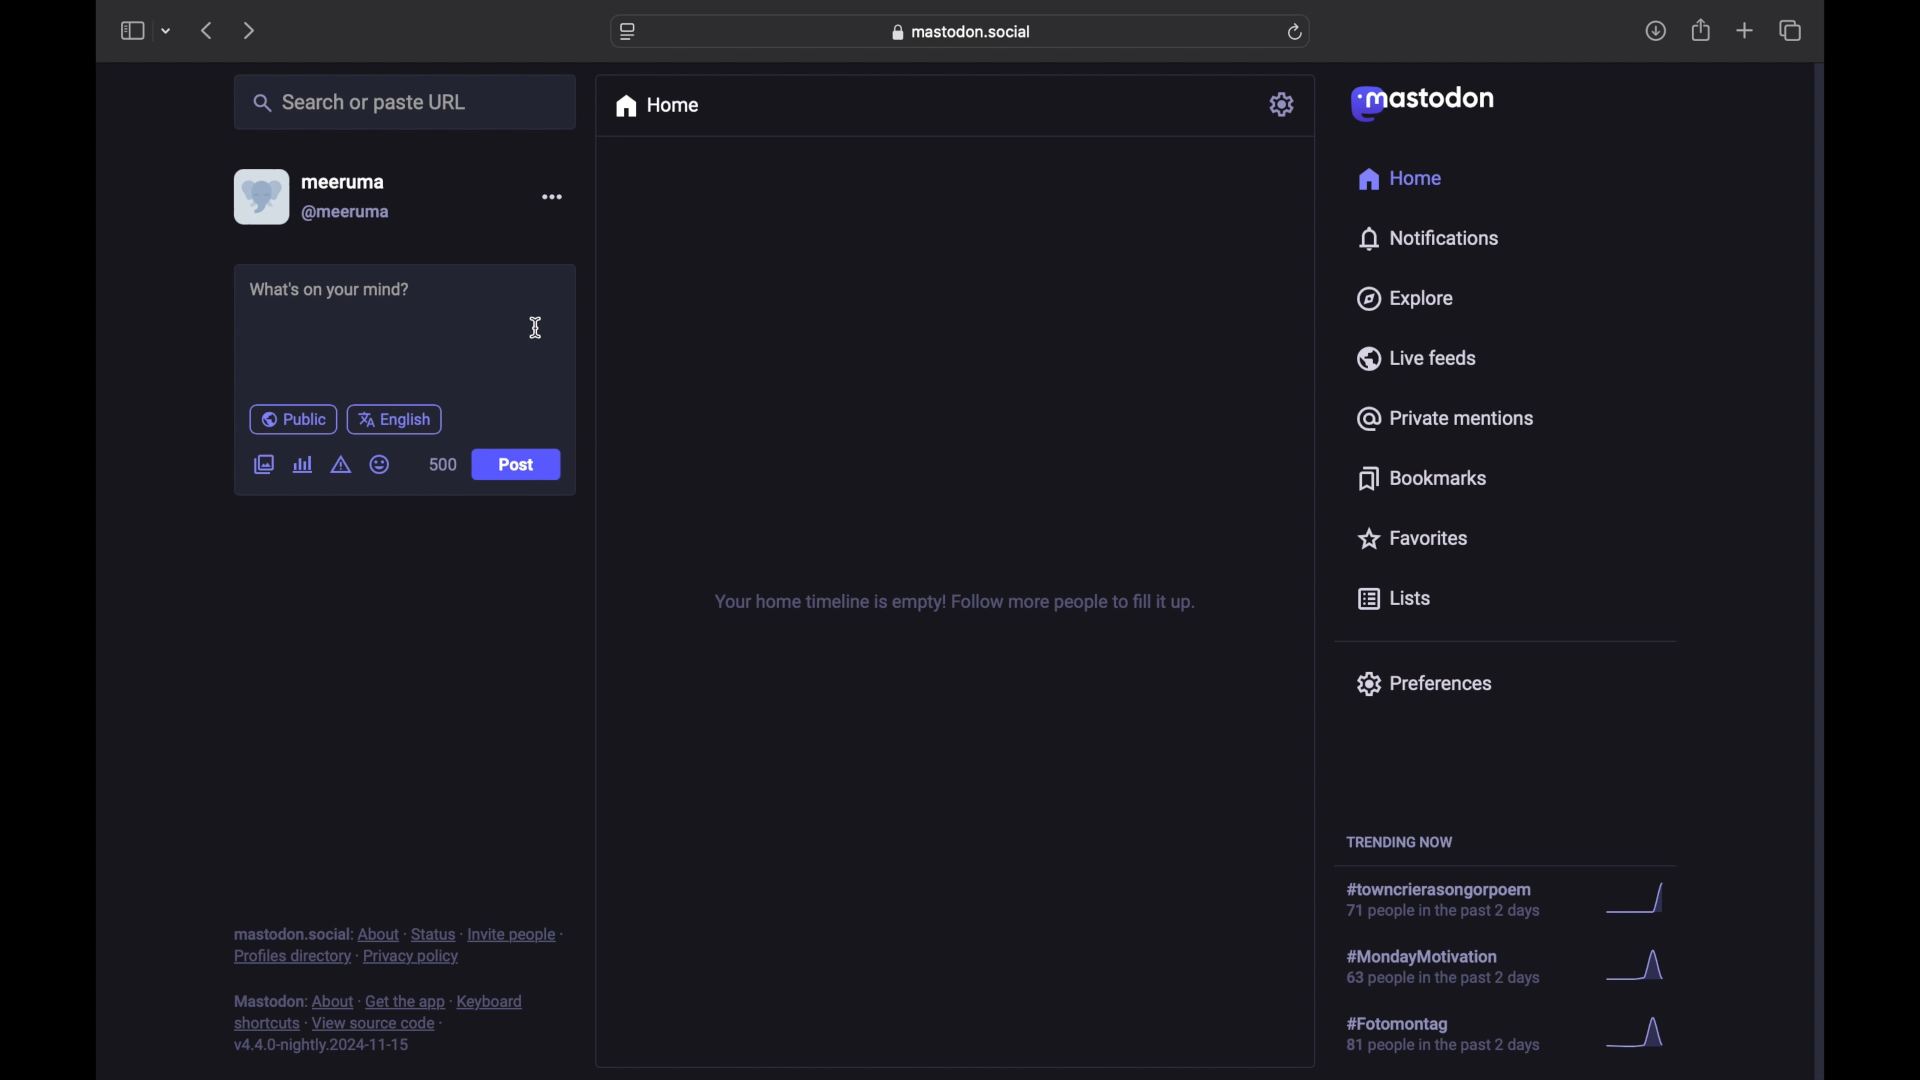  Describe the element at coordinates (259, 197) in the screenshot. I see `display picture` at that location.